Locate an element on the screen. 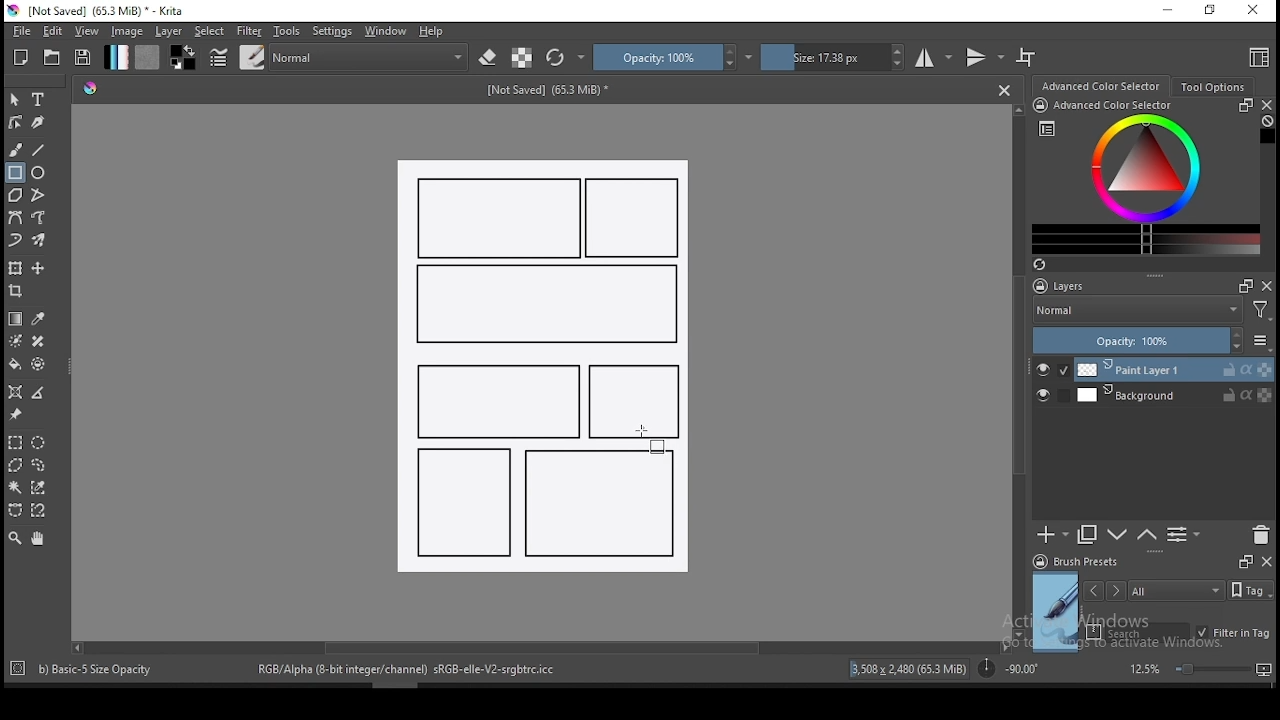 This screenshot has height=720, width=1280. gradient tool is located at coordinates (16, 319).